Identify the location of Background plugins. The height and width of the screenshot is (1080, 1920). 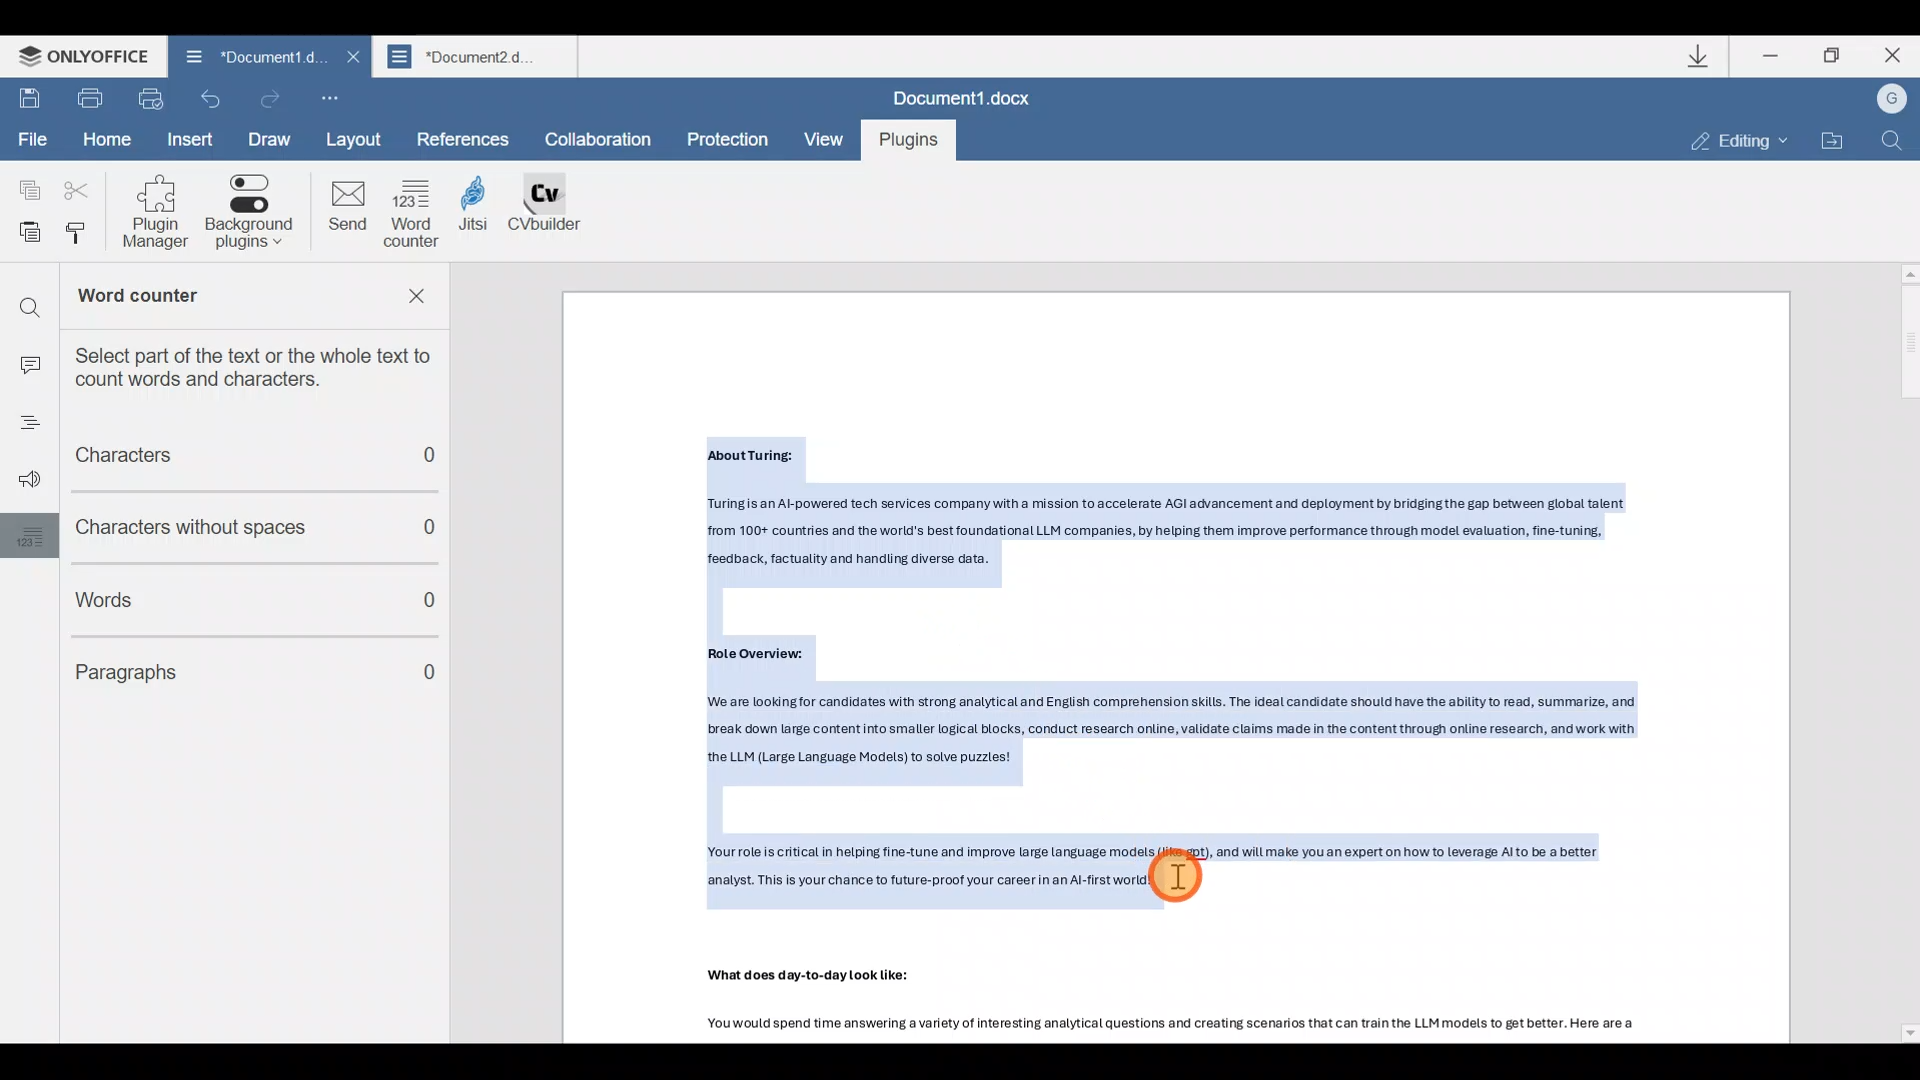
(253, 213).